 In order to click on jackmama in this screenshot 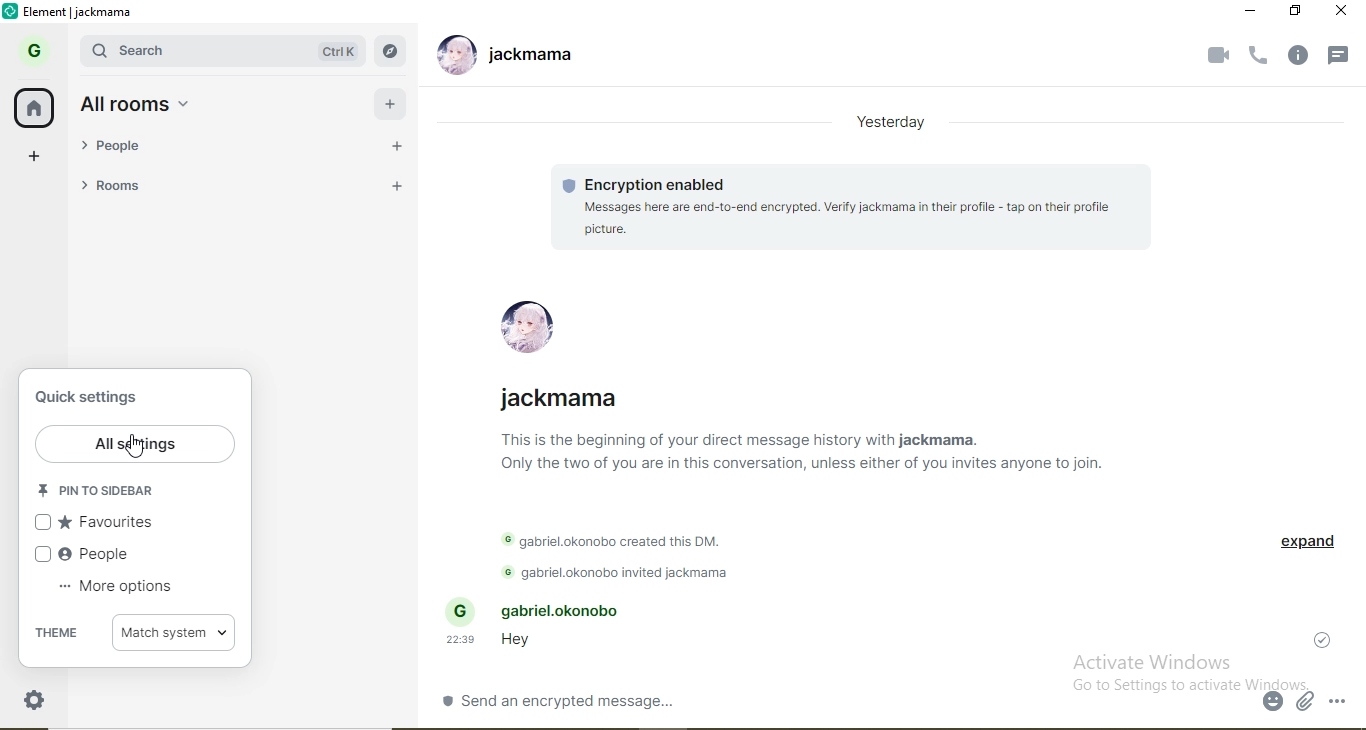, I will do `click(565, 393)`.